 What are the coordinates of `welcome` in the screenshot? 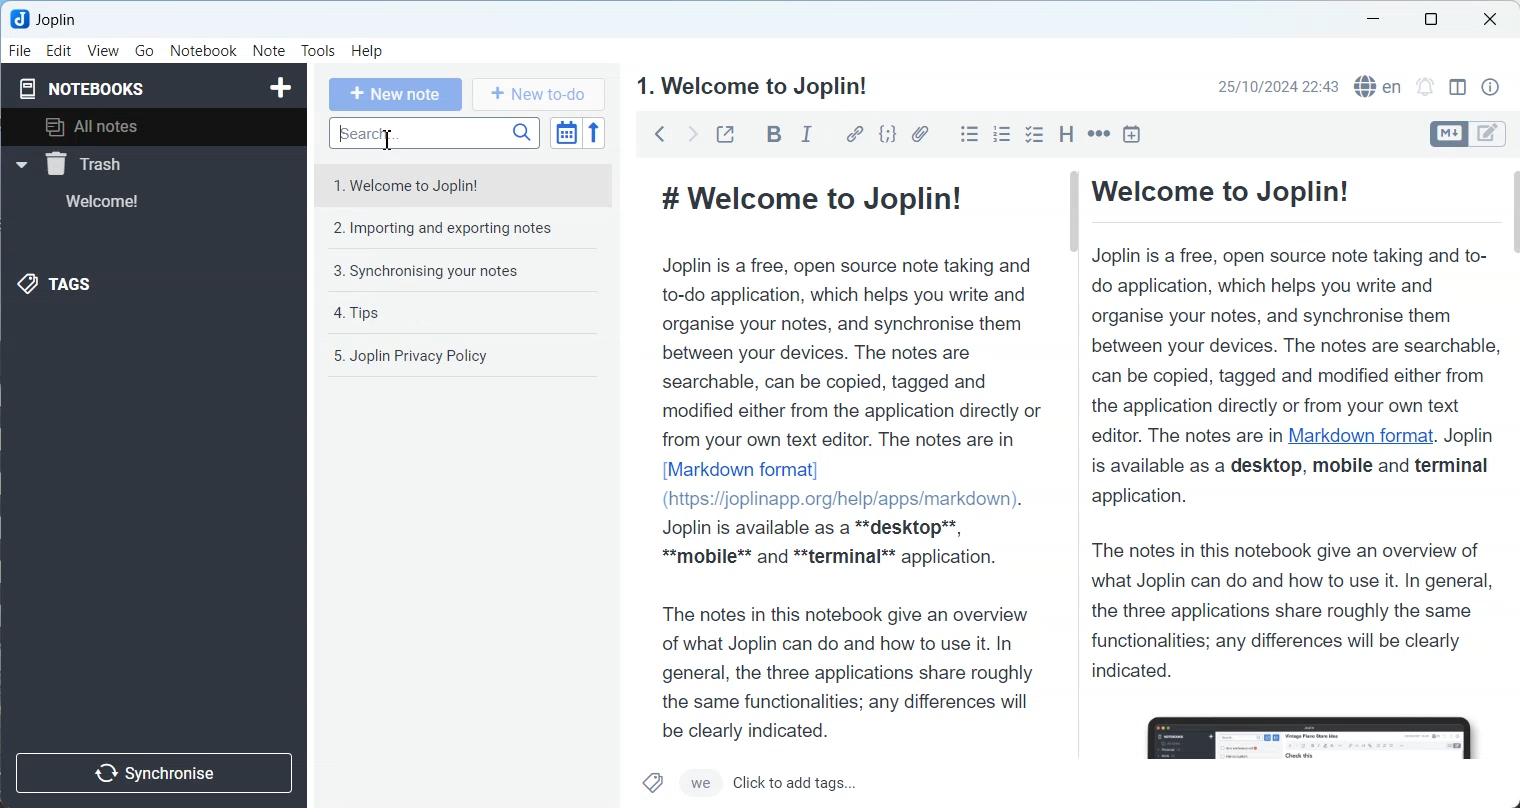 It's located at (128, 202).